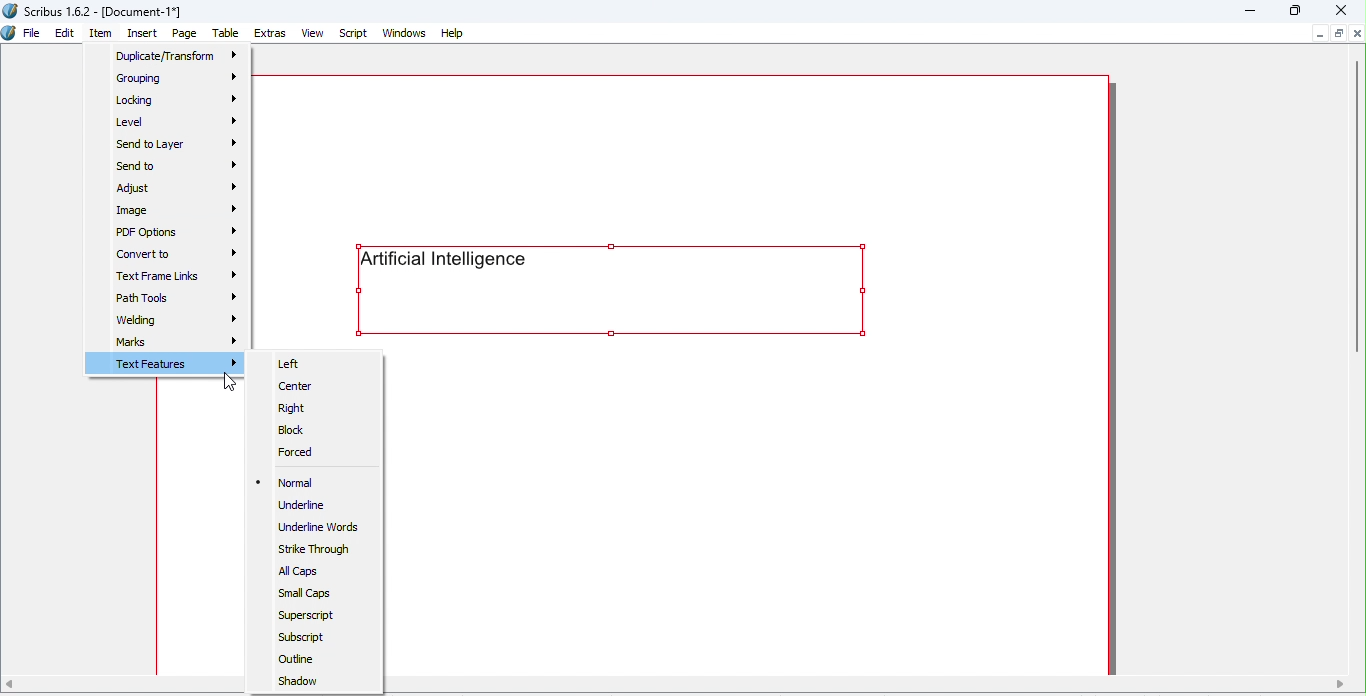 The image size is (1366, 696). I want to click on Close, so click(1338, 10).